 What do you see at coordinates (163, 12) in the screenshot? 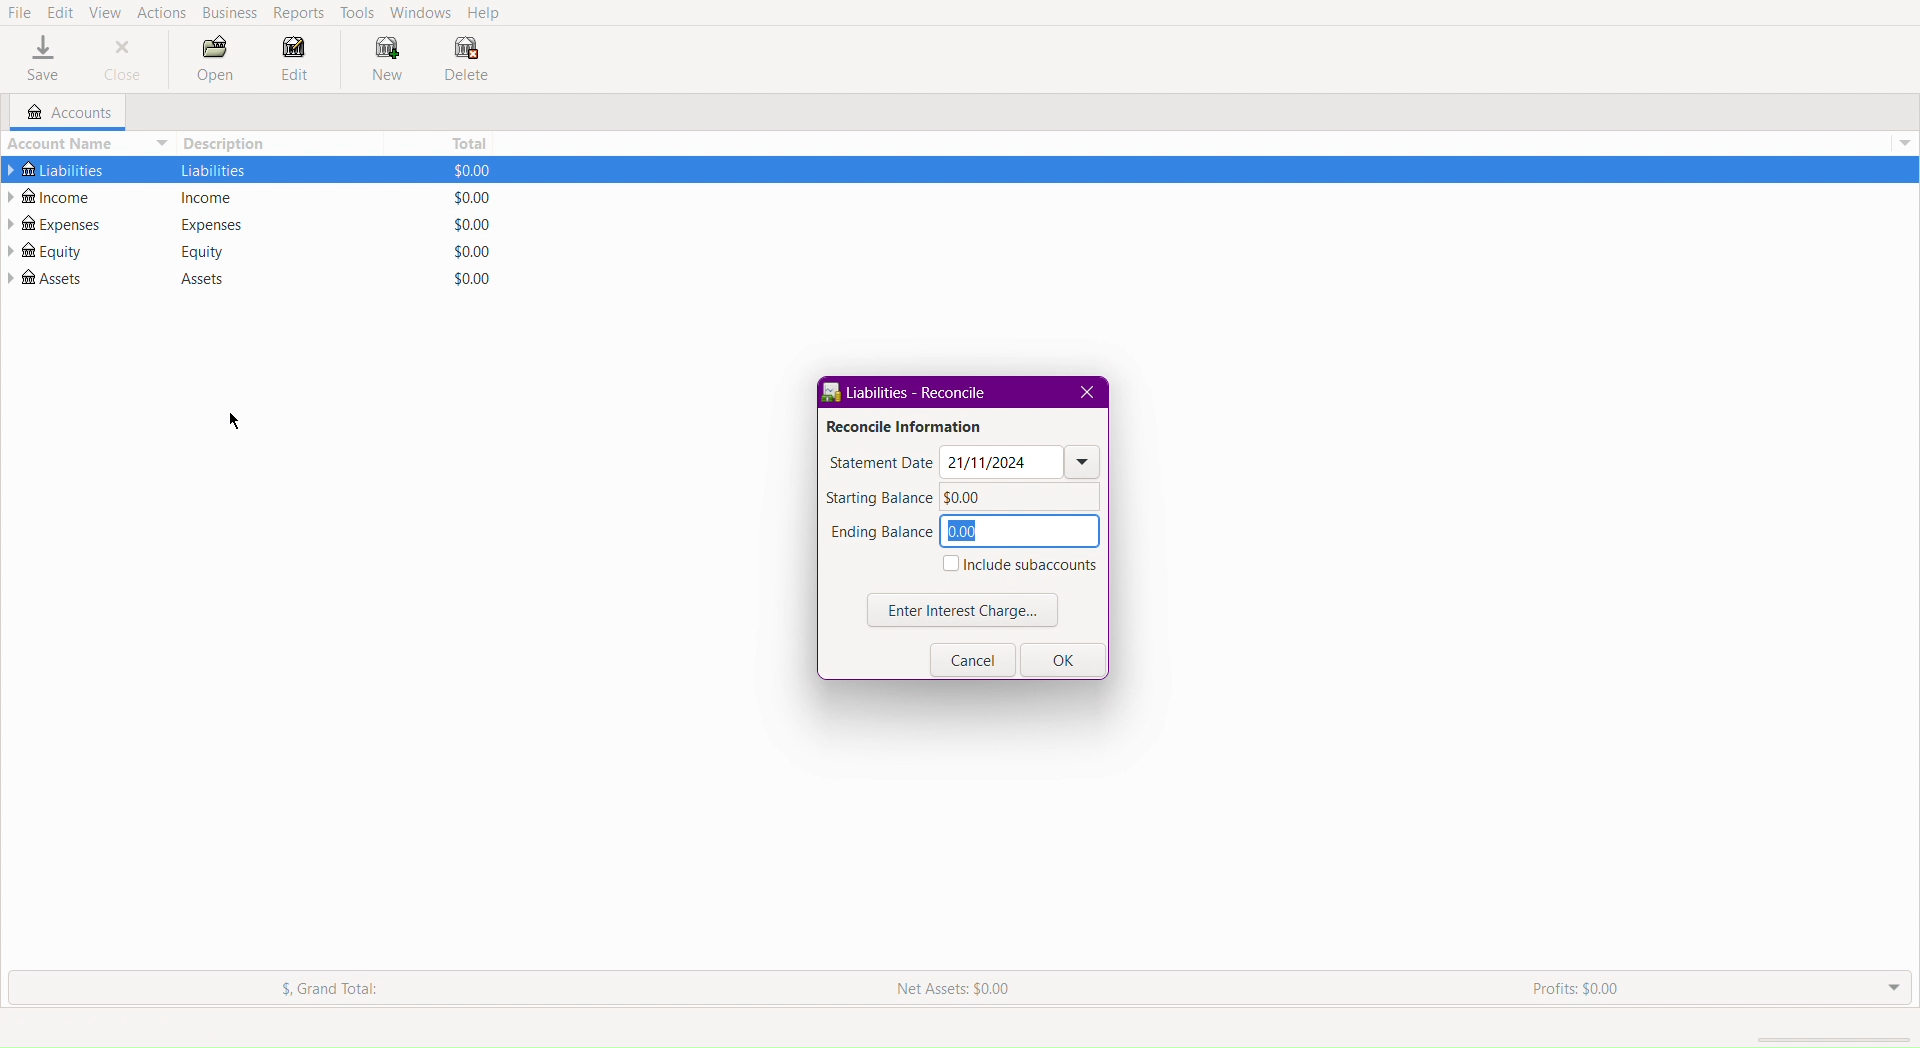
I see `Actions` at bounding box center [163, 12].